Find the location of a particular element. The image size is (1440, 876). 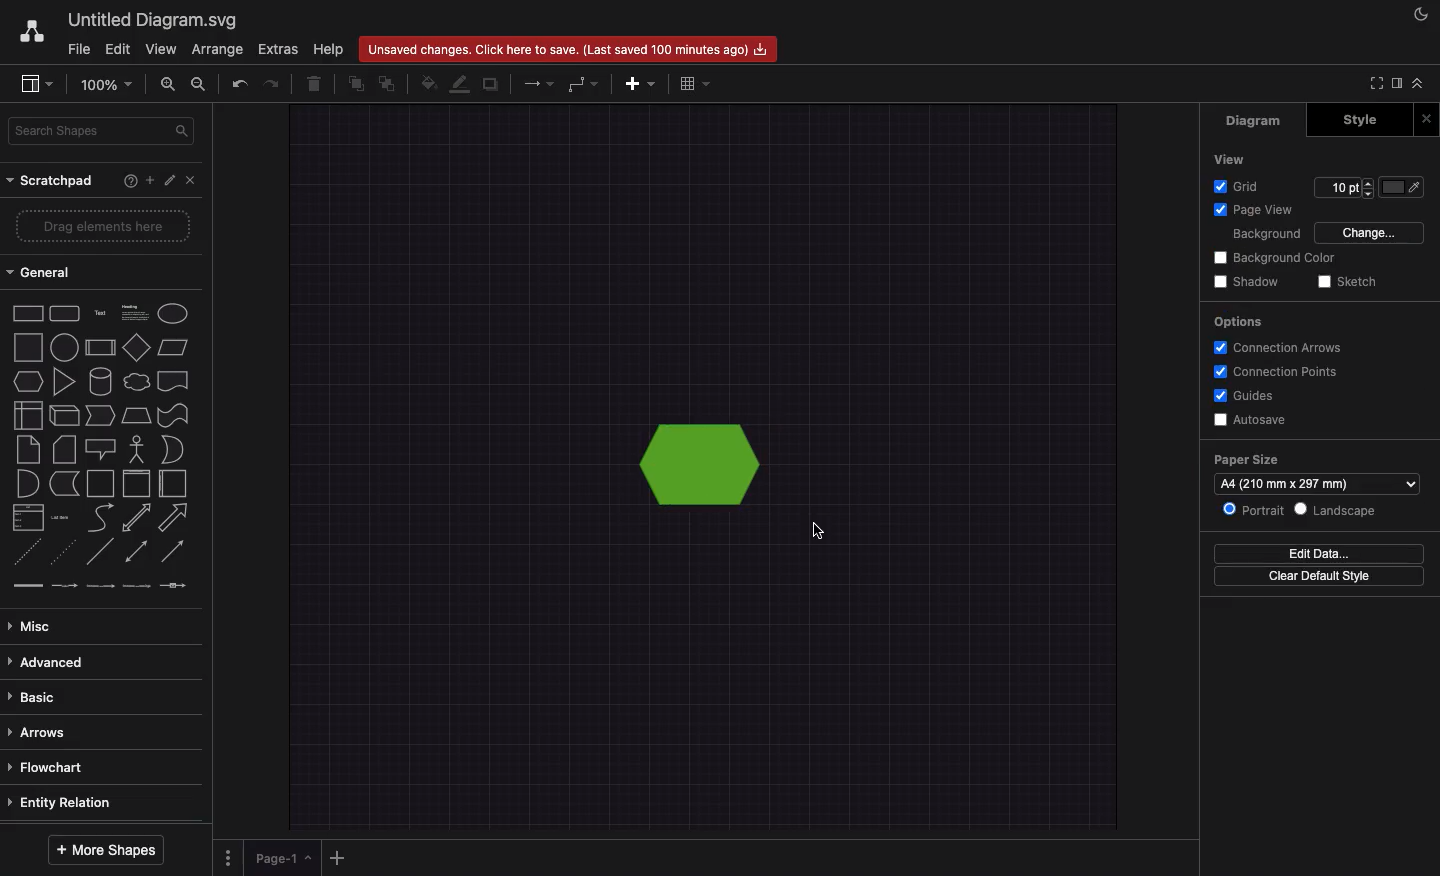

Shapes is located at coordinates (97, 446).